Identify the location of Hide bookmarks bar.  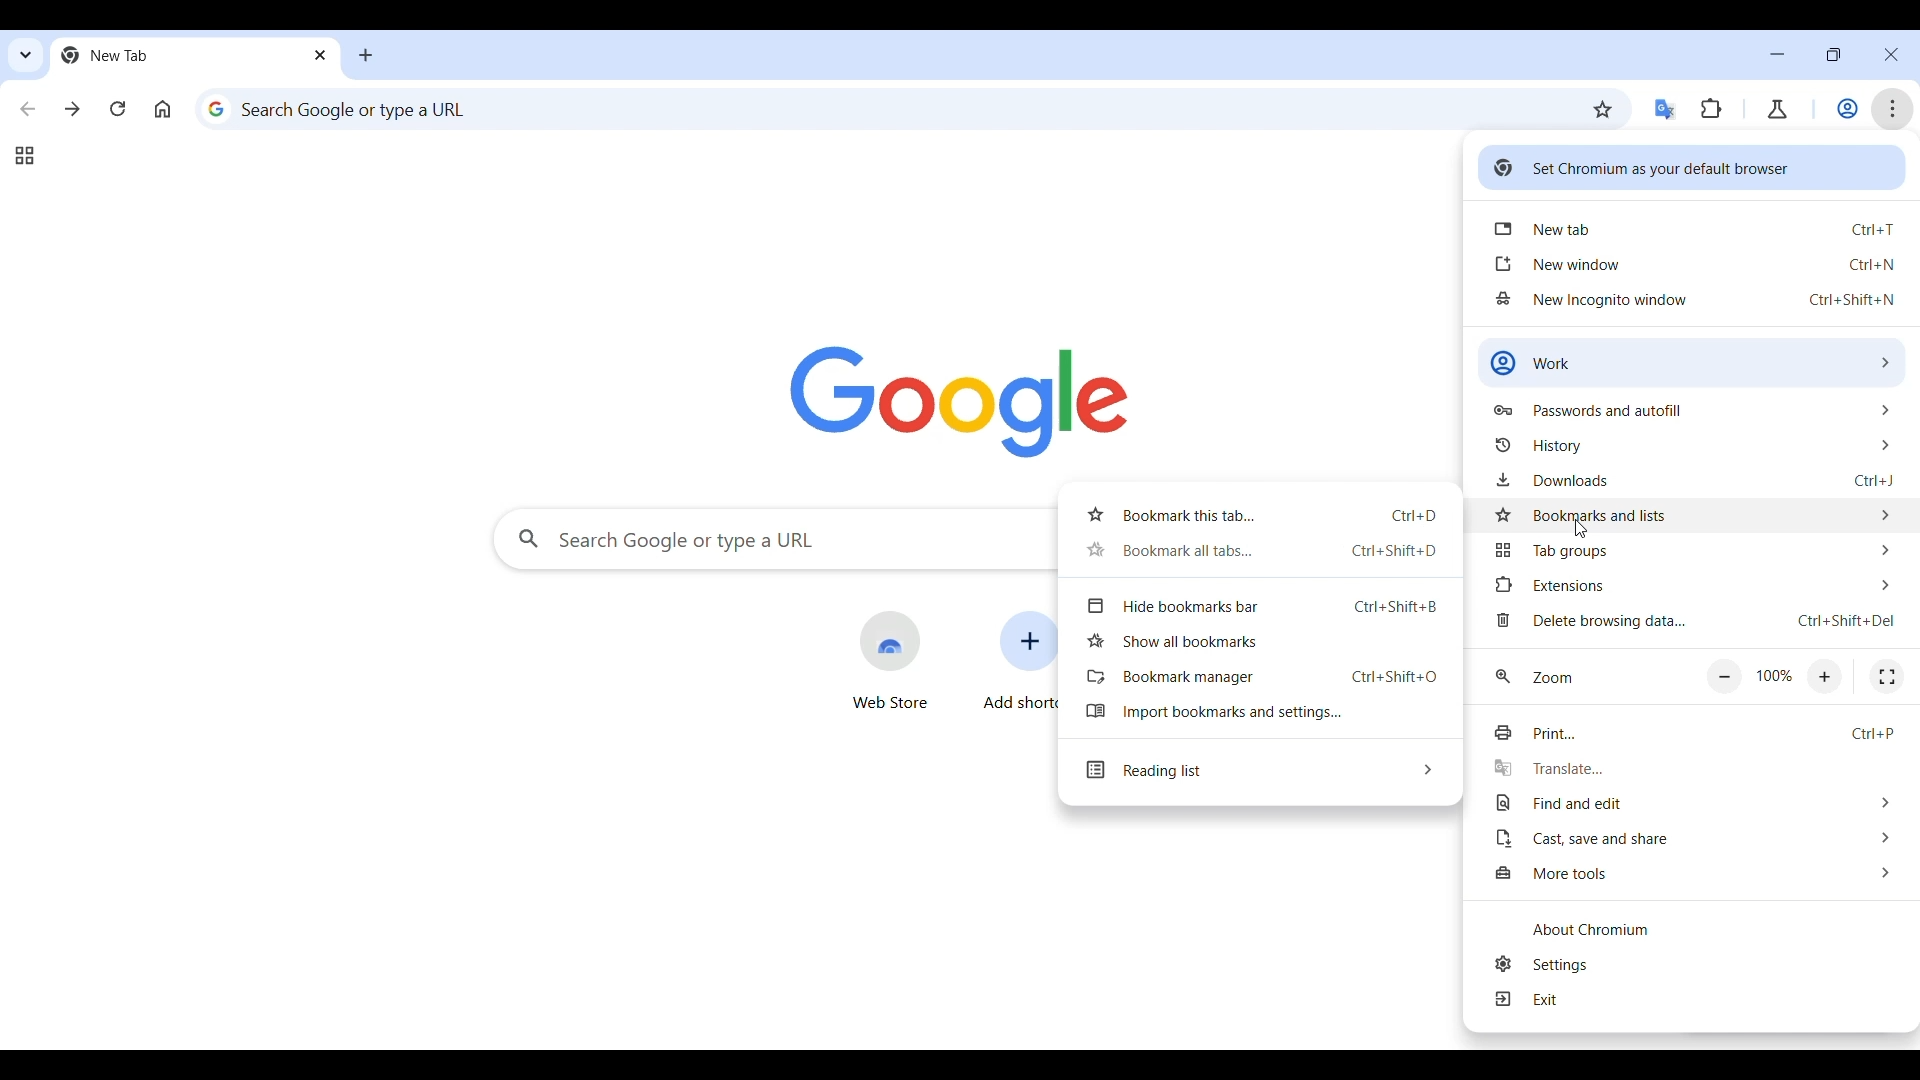
(1259, 607).